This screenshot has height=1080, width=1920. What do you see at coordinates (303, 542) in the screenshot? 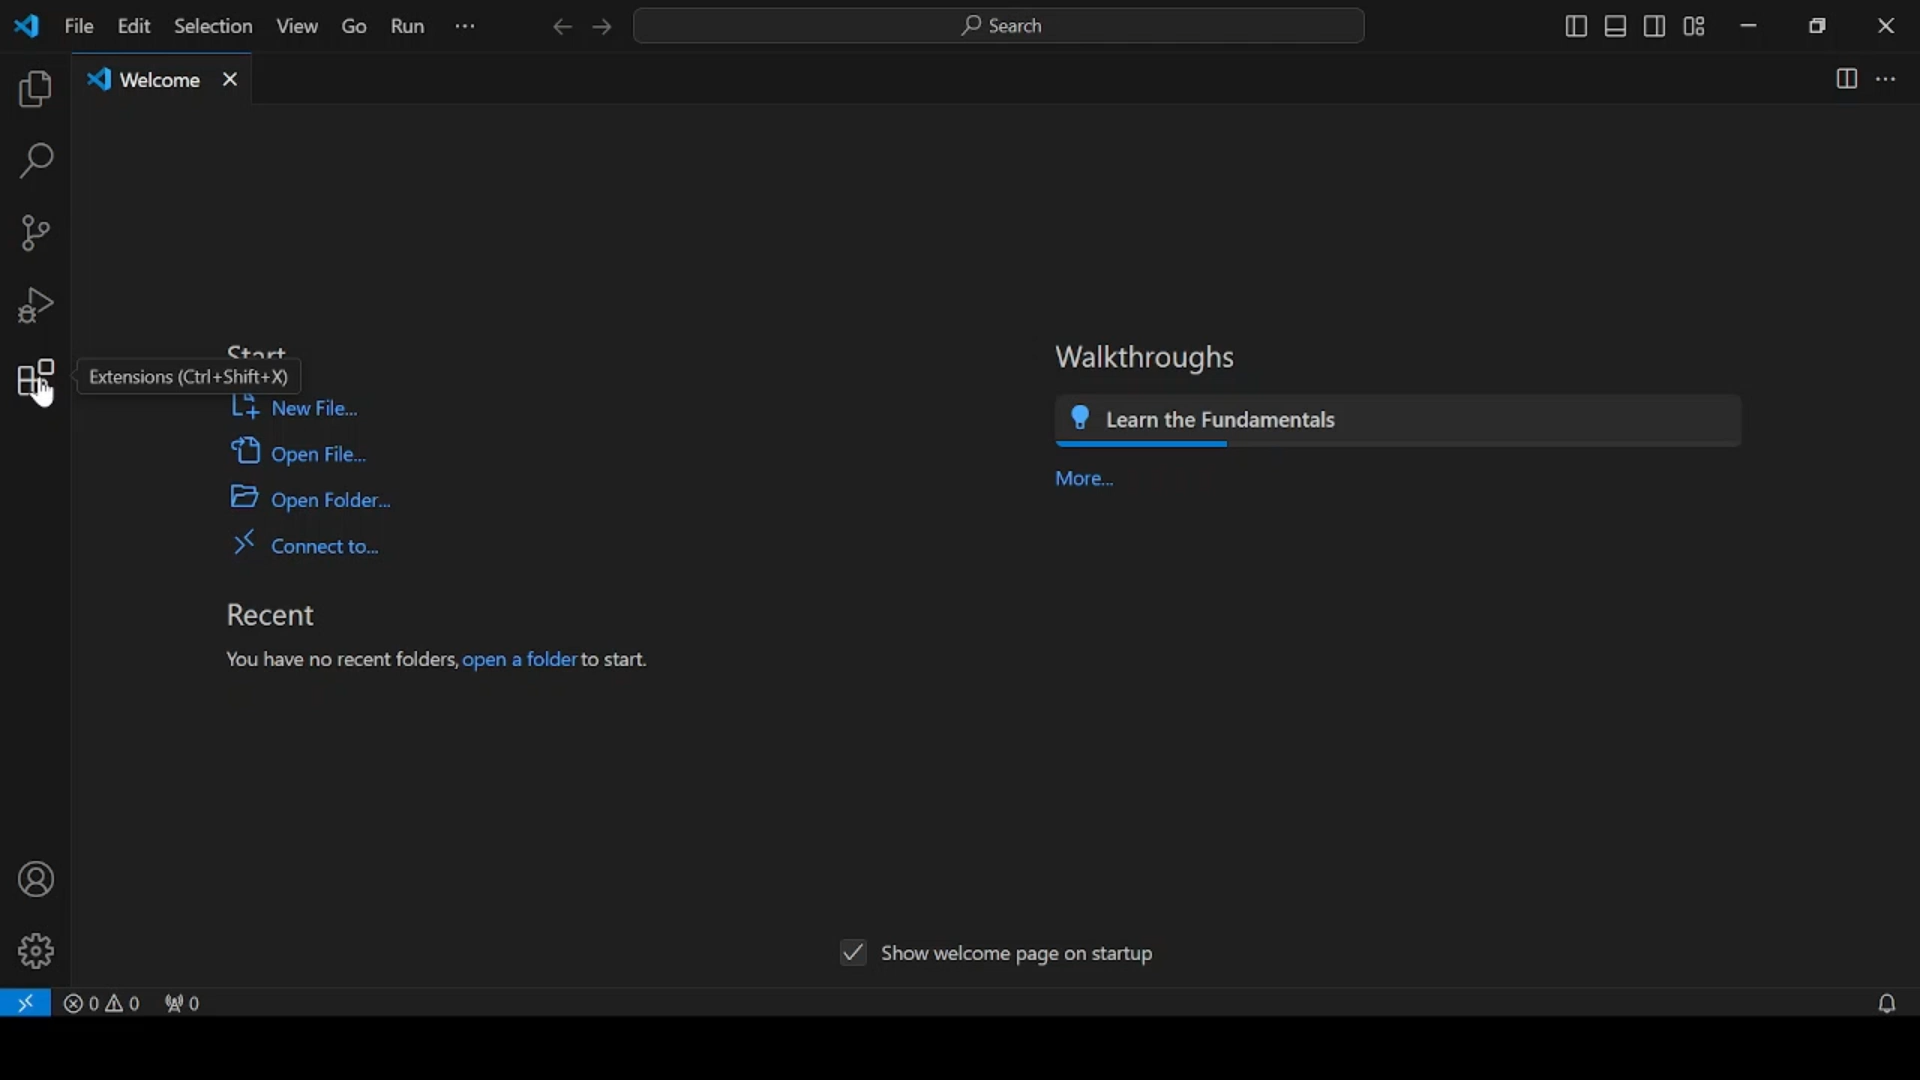
I see `connect to` at bounding box center [303, 542].